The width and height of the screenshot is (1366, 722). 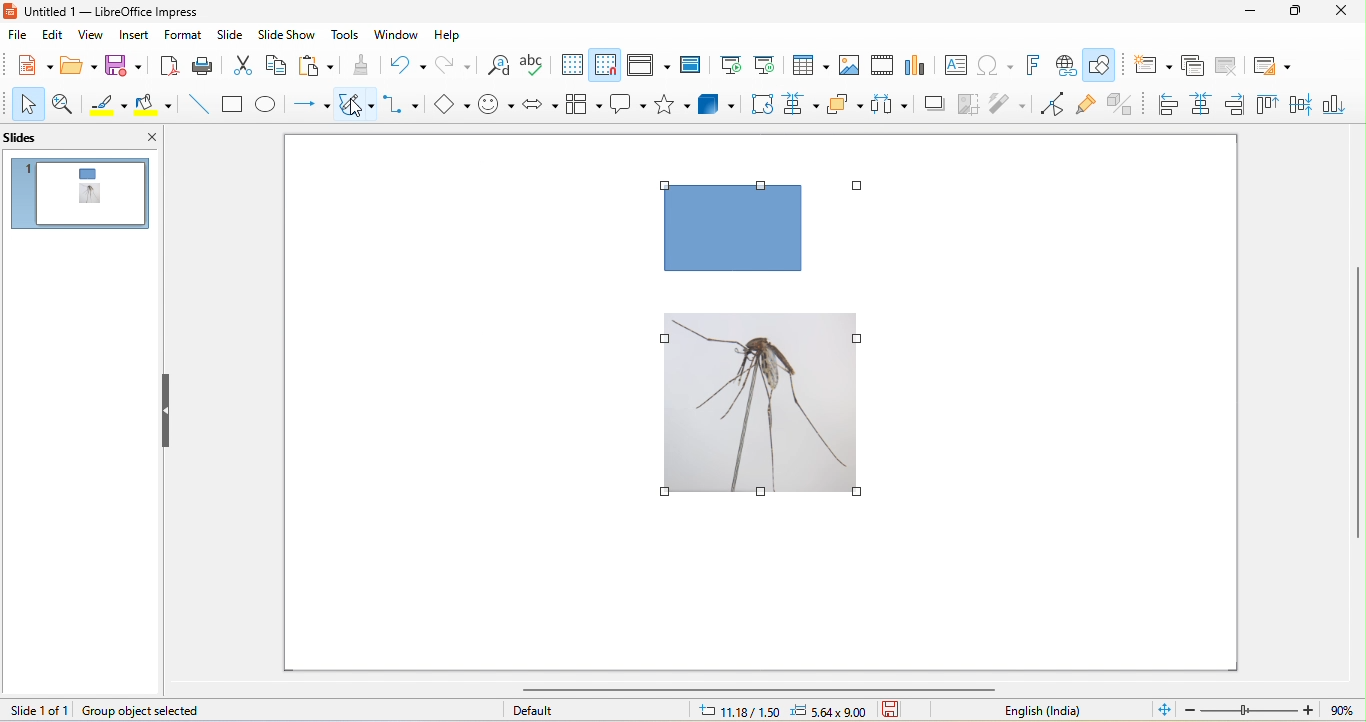 I want to click on symbol shape, so click(x=496, y=106).